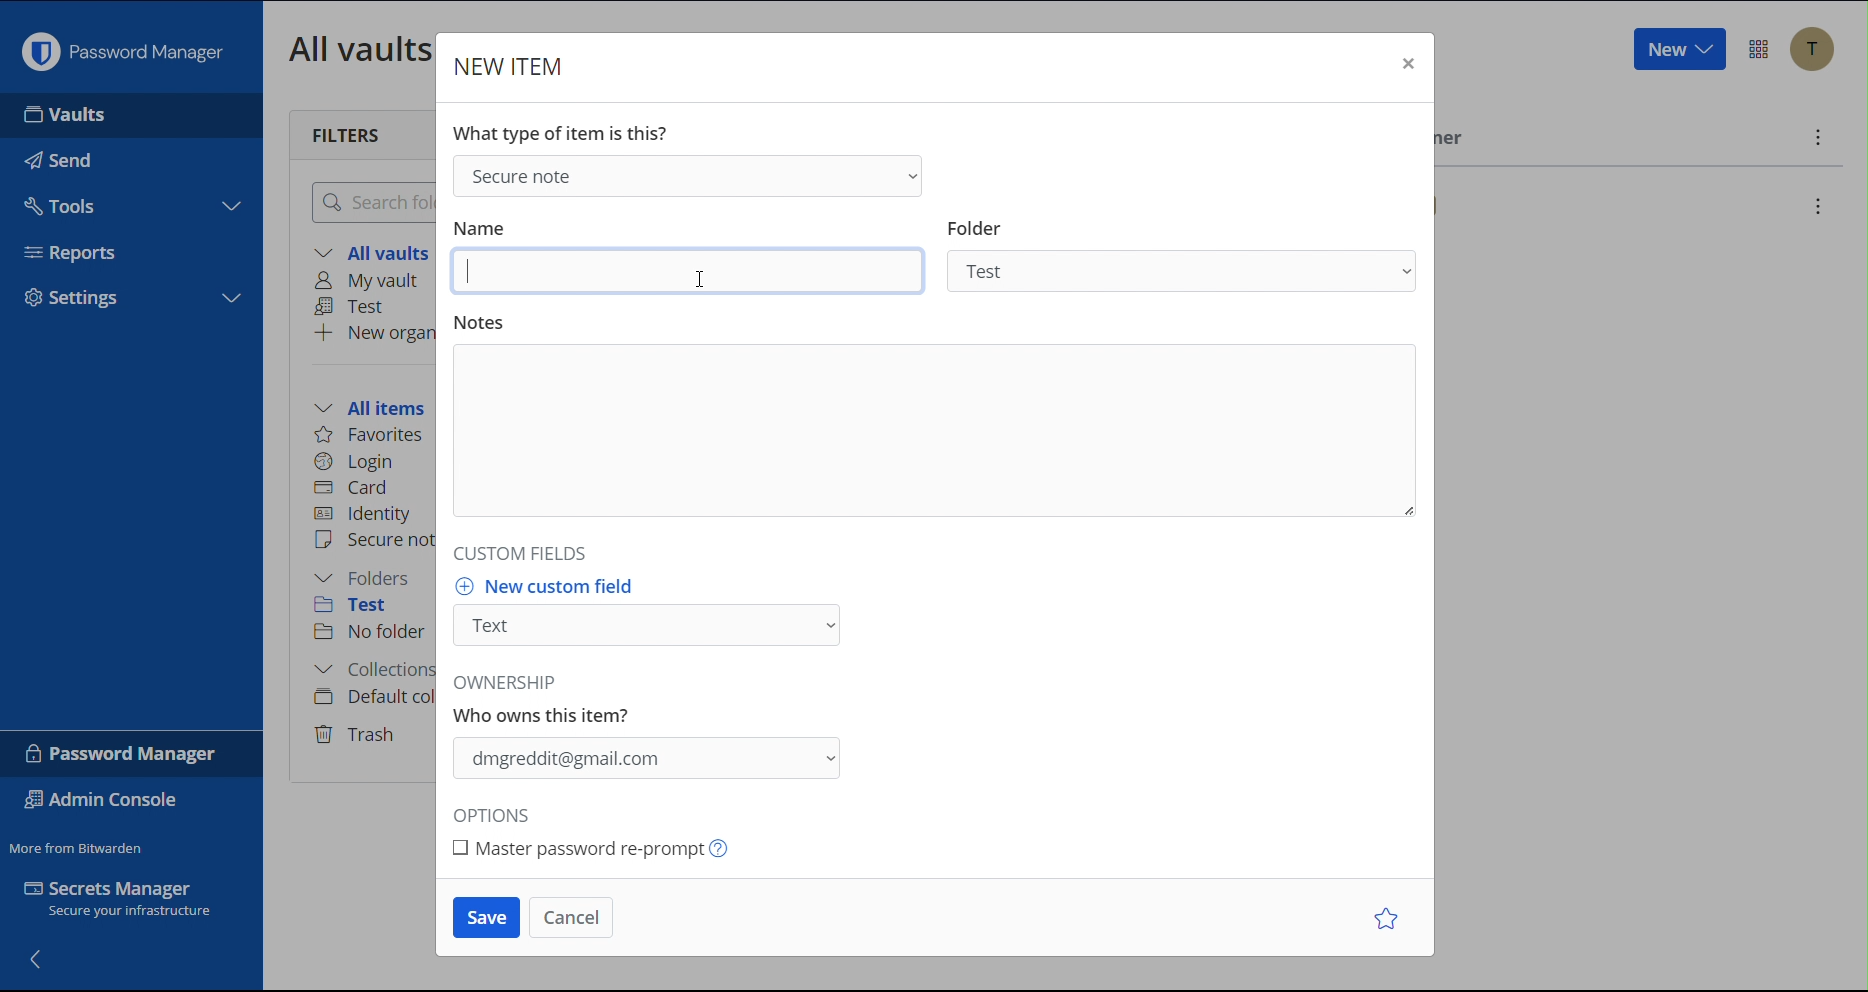 This screenshot has width=1868, height=992. I want to click on Cancel, so click(568, 916).